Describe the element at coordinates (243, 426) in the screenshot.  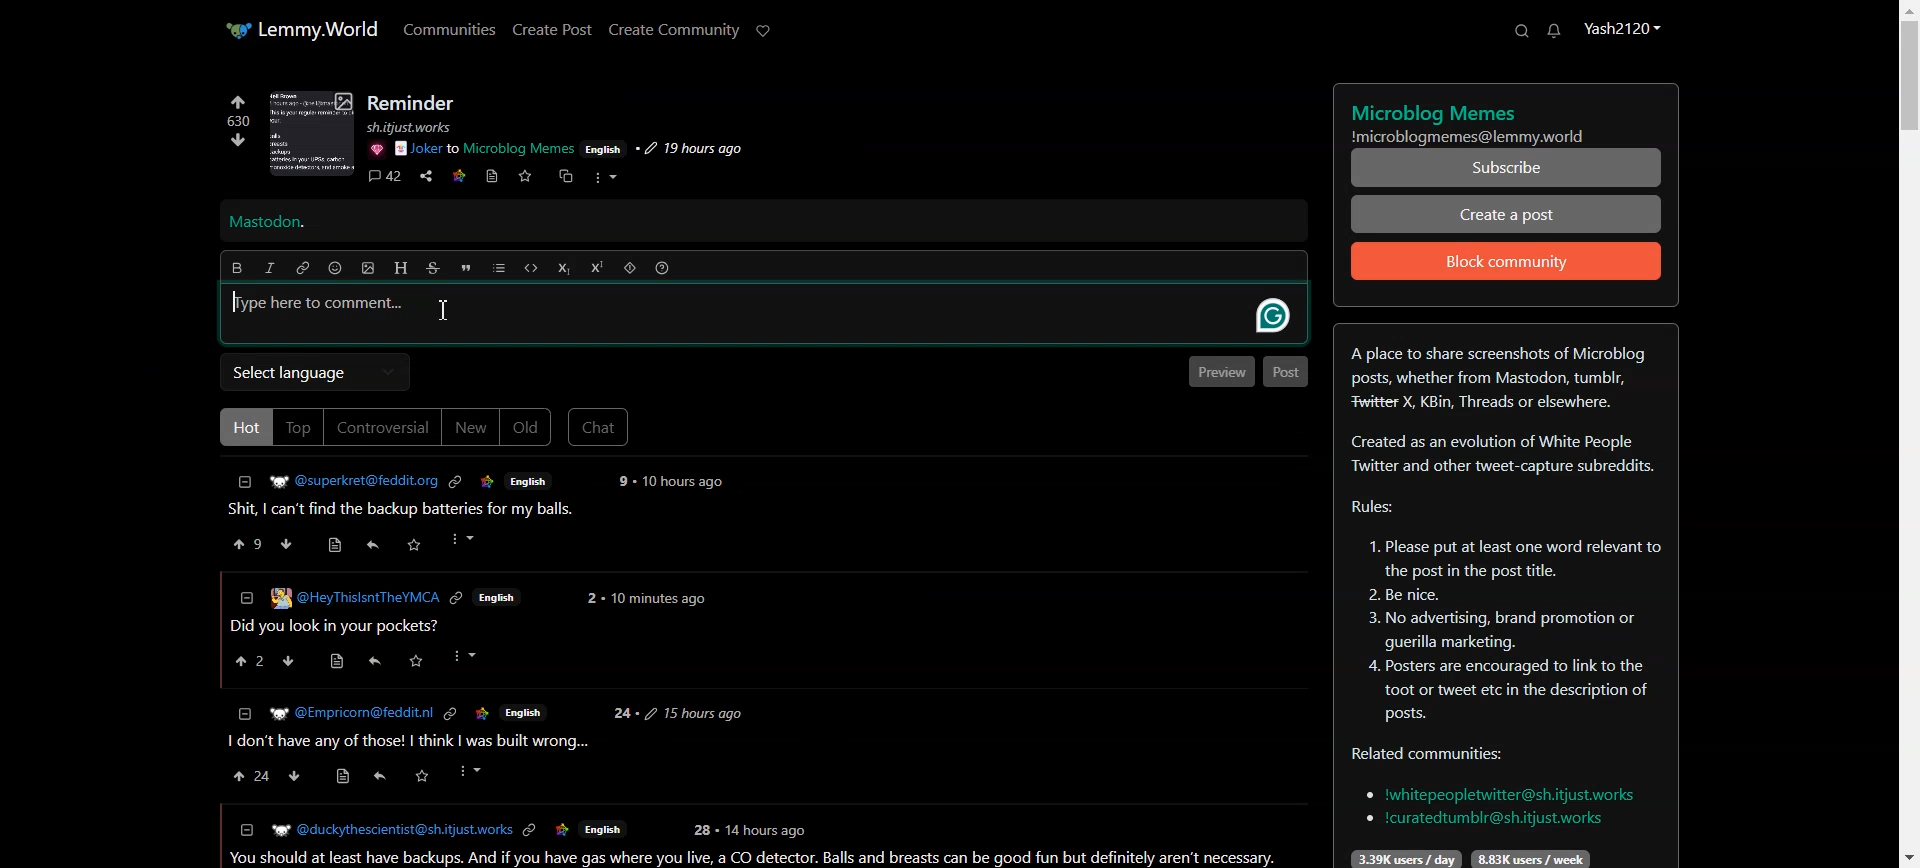
I see `Hot` at that location.